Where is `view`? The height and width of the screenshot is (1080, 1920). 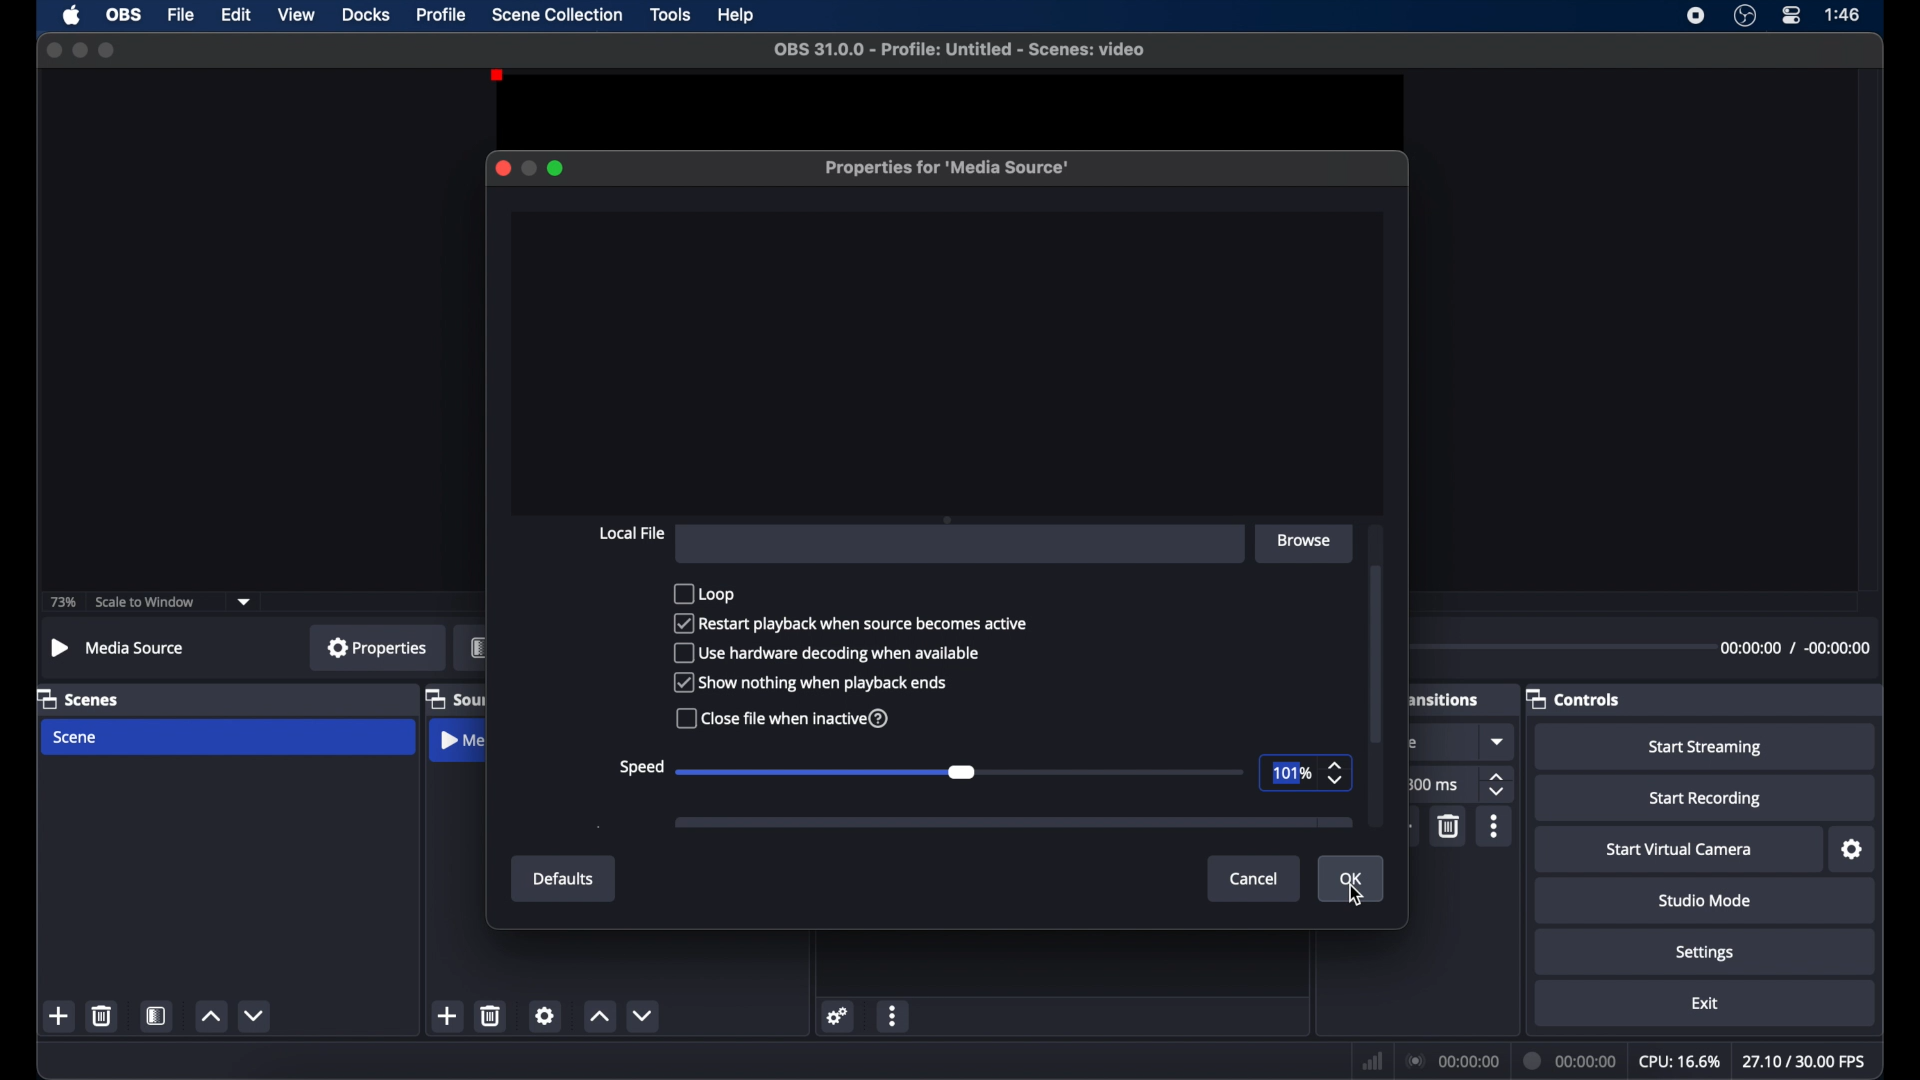
view is located at coordinates (296, 13).